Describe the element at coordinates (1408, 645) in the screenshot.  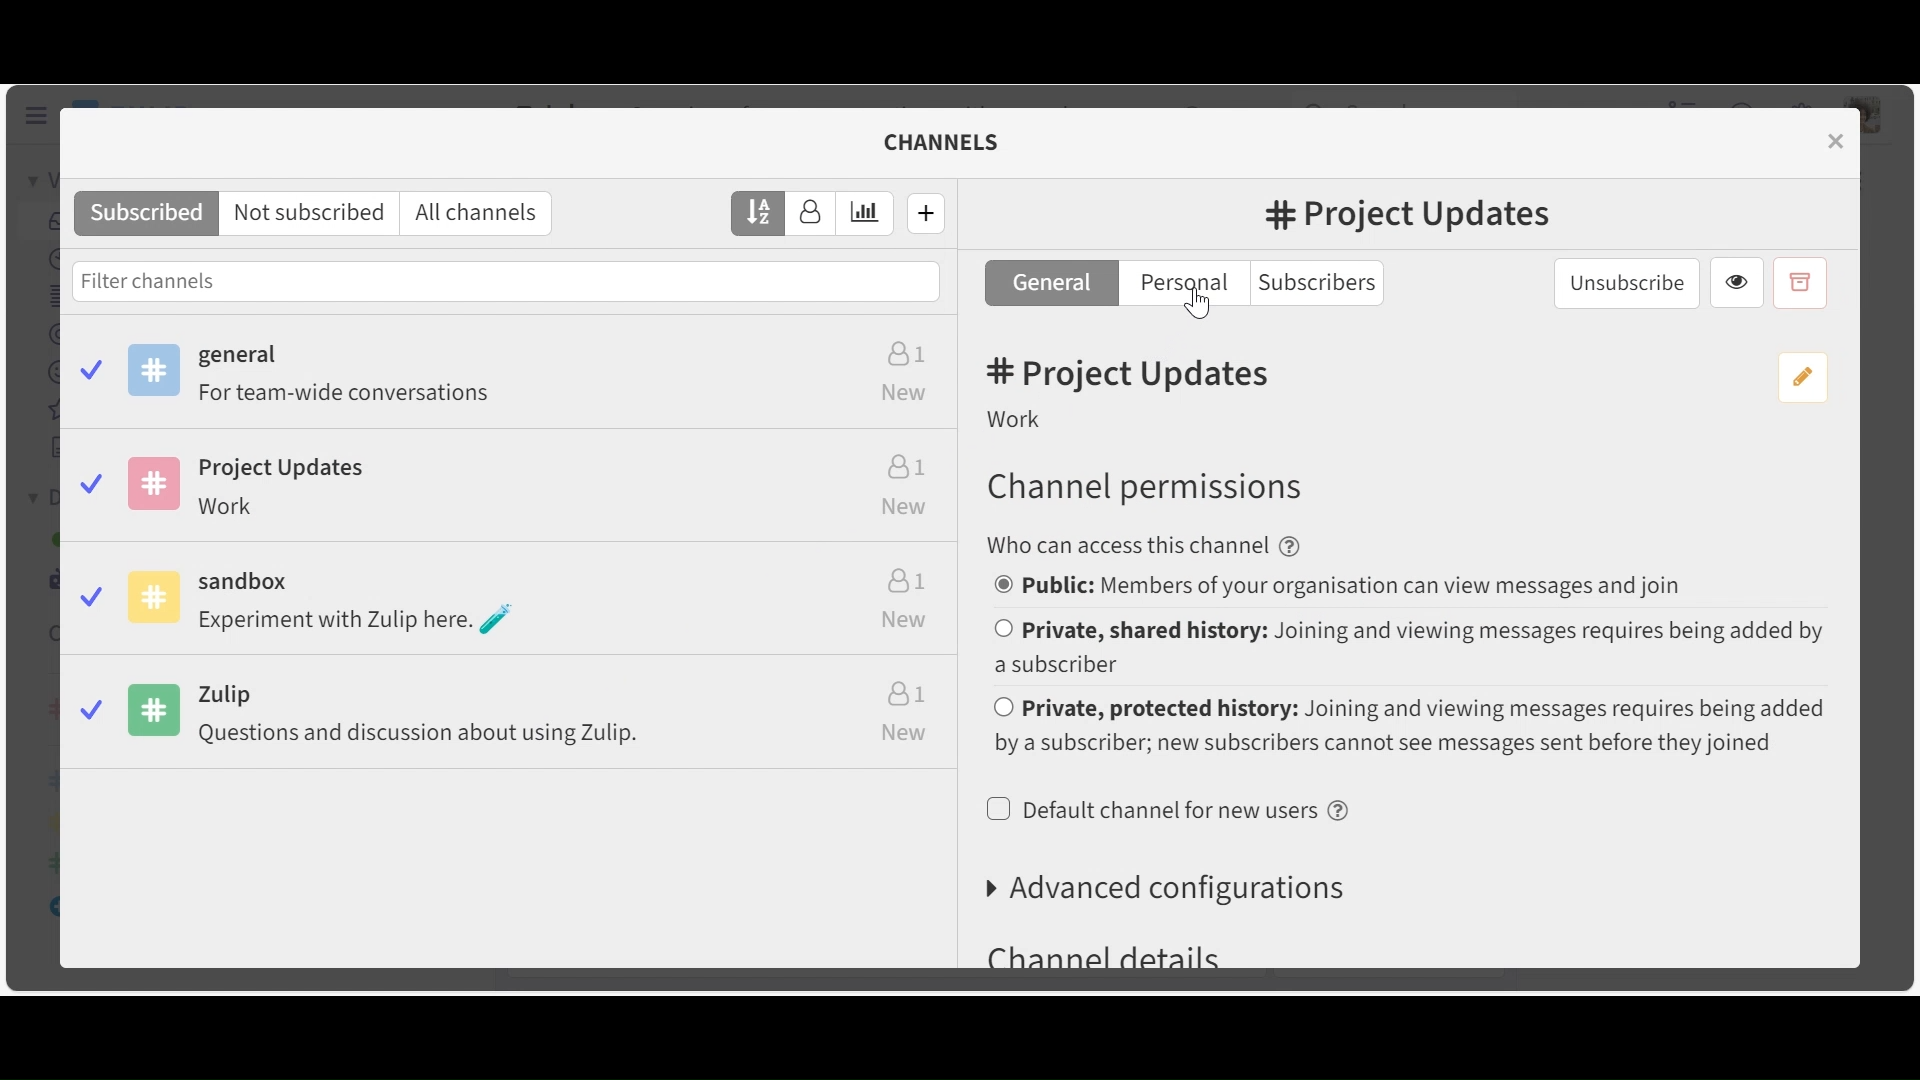
I see `(un)select Private, shared History` at that location.